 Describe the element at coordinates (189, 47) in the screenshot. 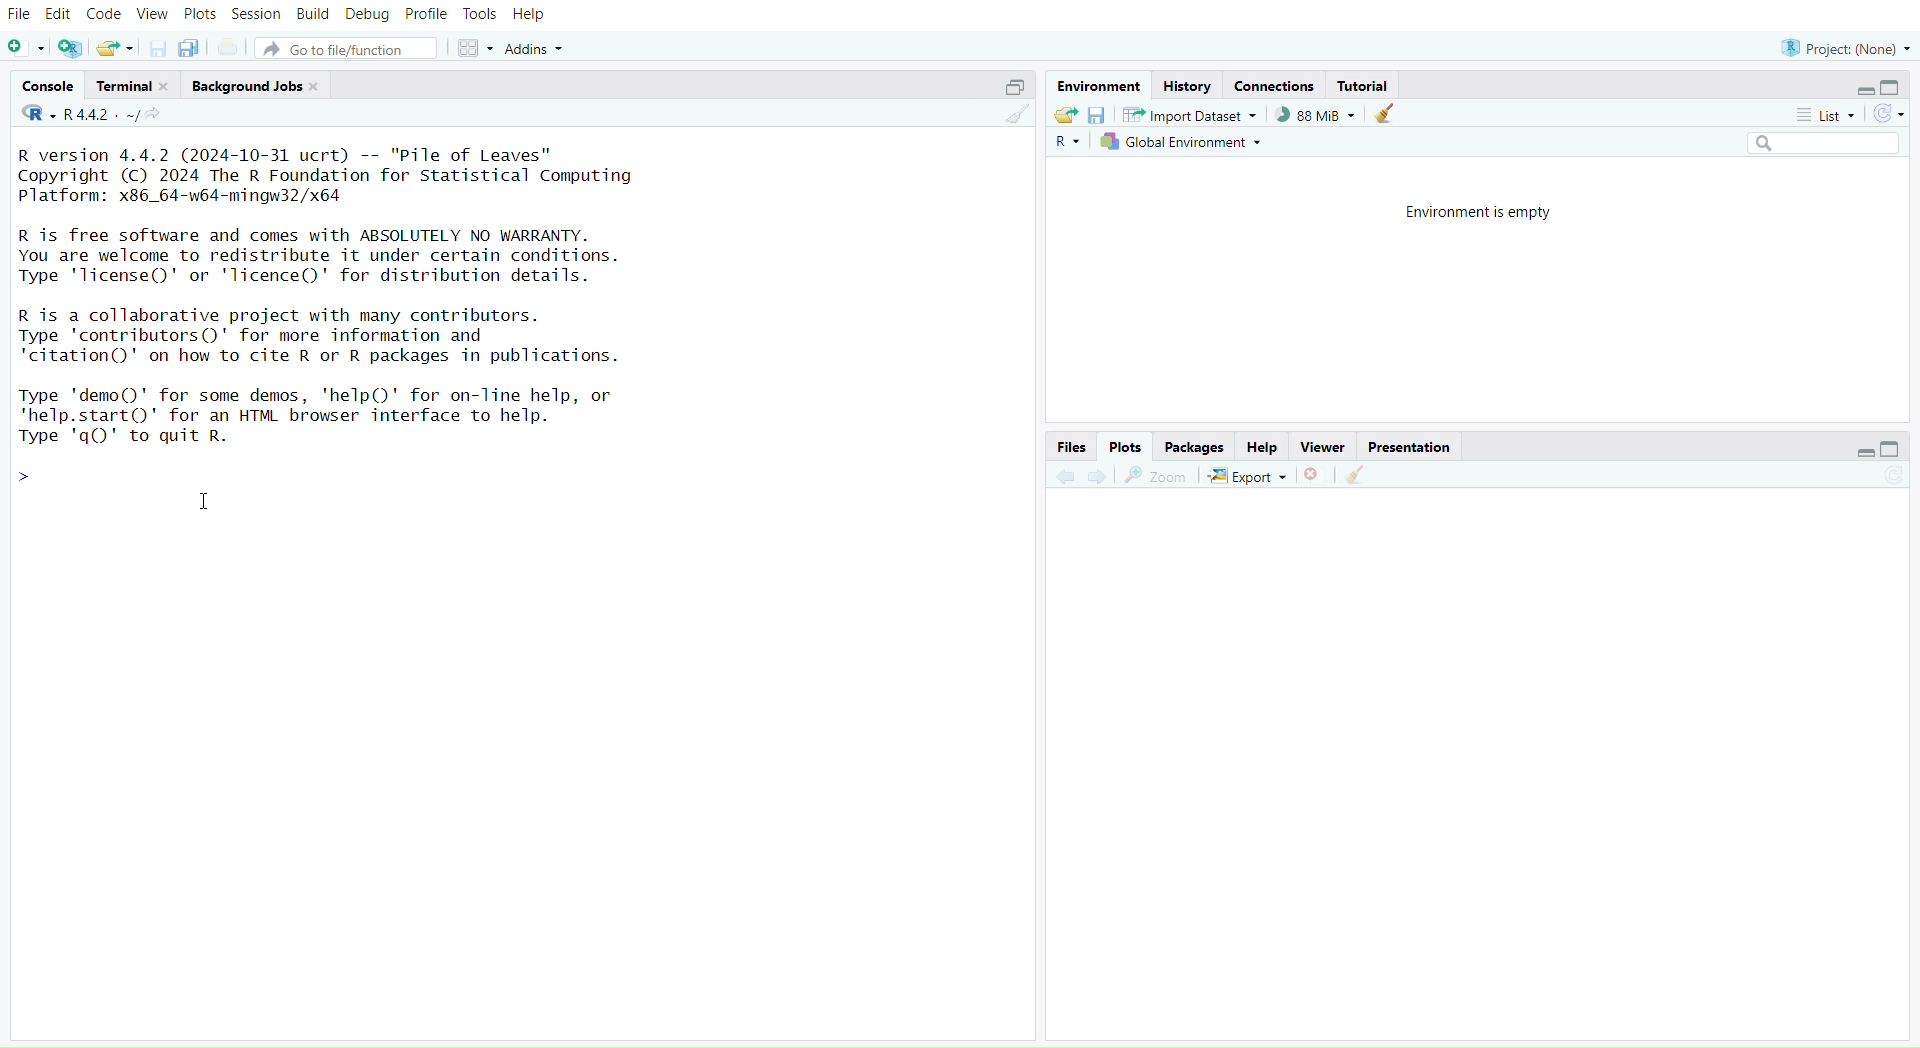

I see `save all open documents` at that location.